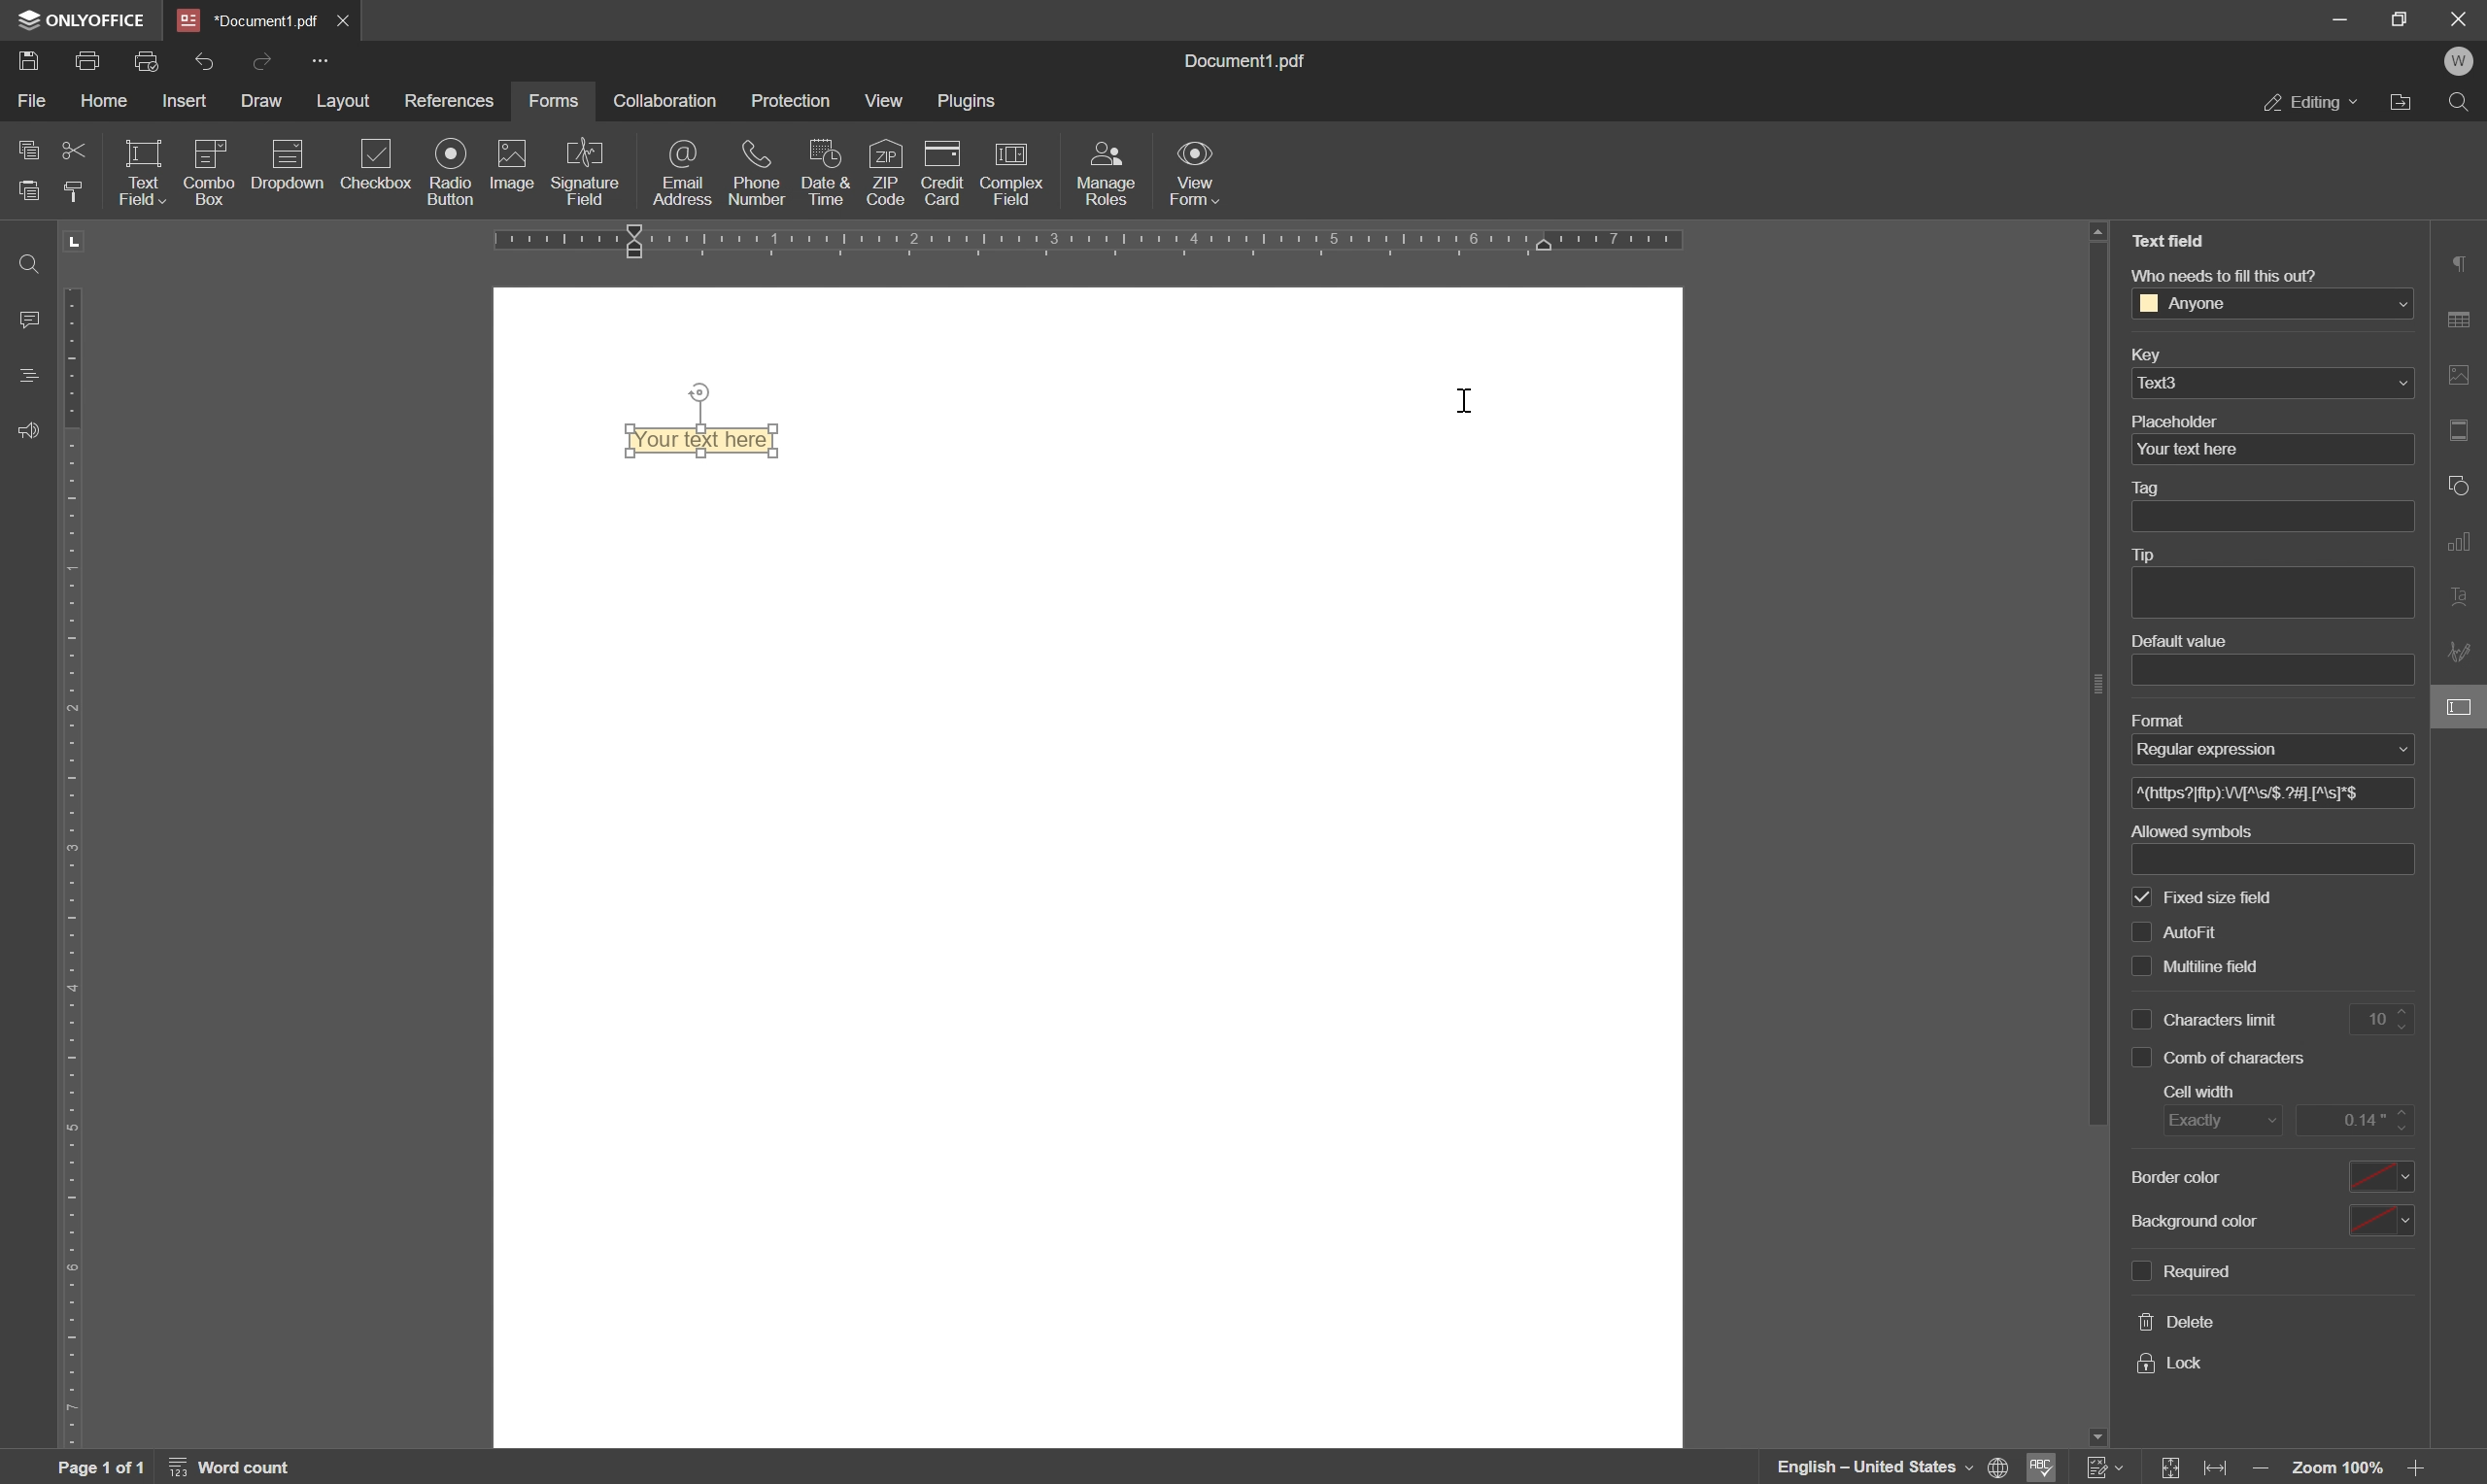 The image size is (2487, 1484). Describe the element at coordinates (554, 100) in the screenshot. I see `forms` at that location.